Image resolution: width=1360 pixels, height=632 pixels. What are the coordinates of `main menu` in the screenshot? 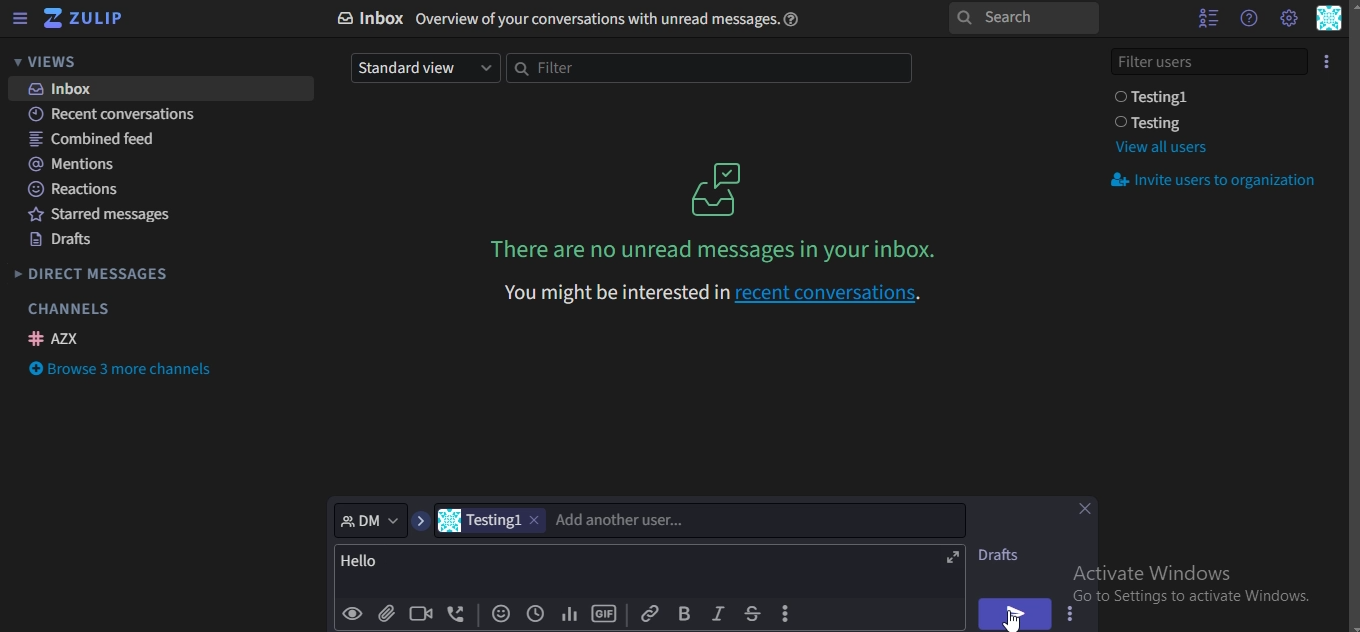 It's located at (1288, 18).